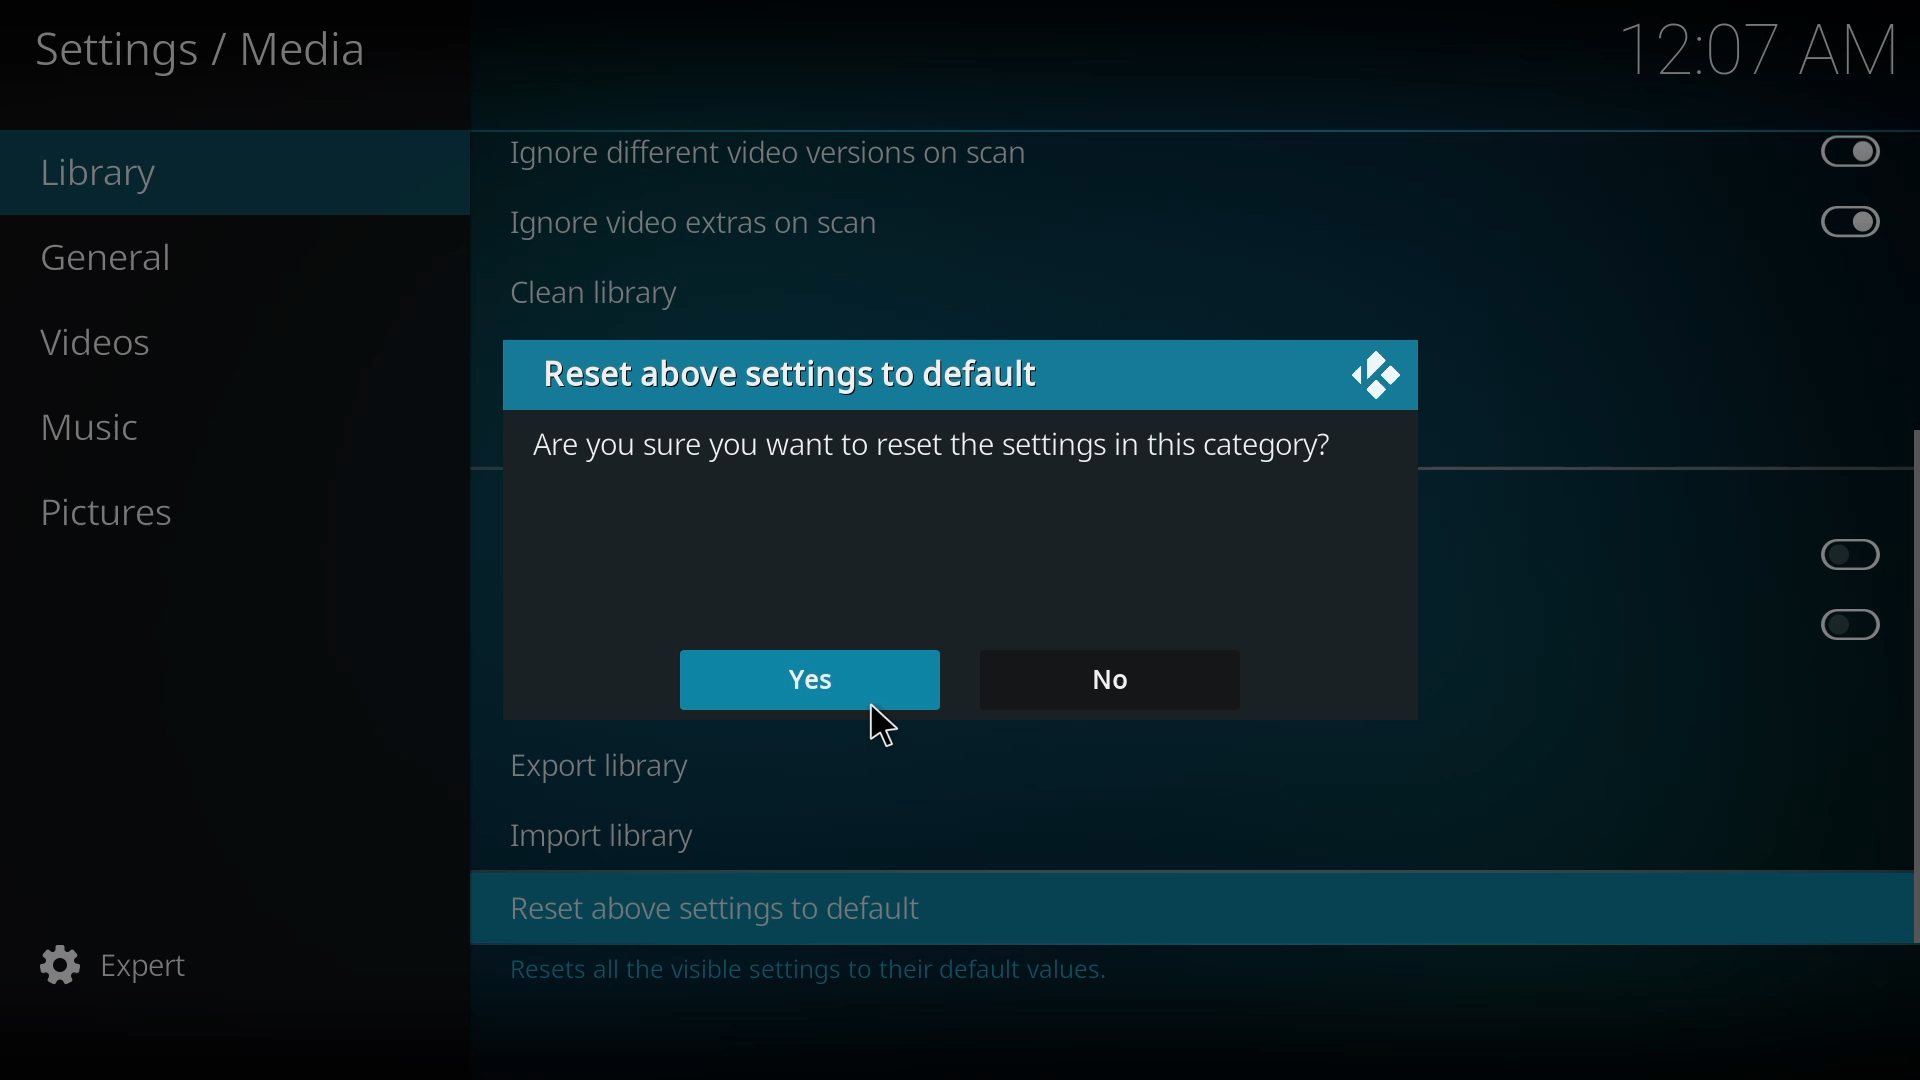 The height and width of the screenshot is (1080, 1920). What do you see at coordinates (1926, 688) in the screenshot?
I see `Scroll Bar` at bounding box center [1926, 688].